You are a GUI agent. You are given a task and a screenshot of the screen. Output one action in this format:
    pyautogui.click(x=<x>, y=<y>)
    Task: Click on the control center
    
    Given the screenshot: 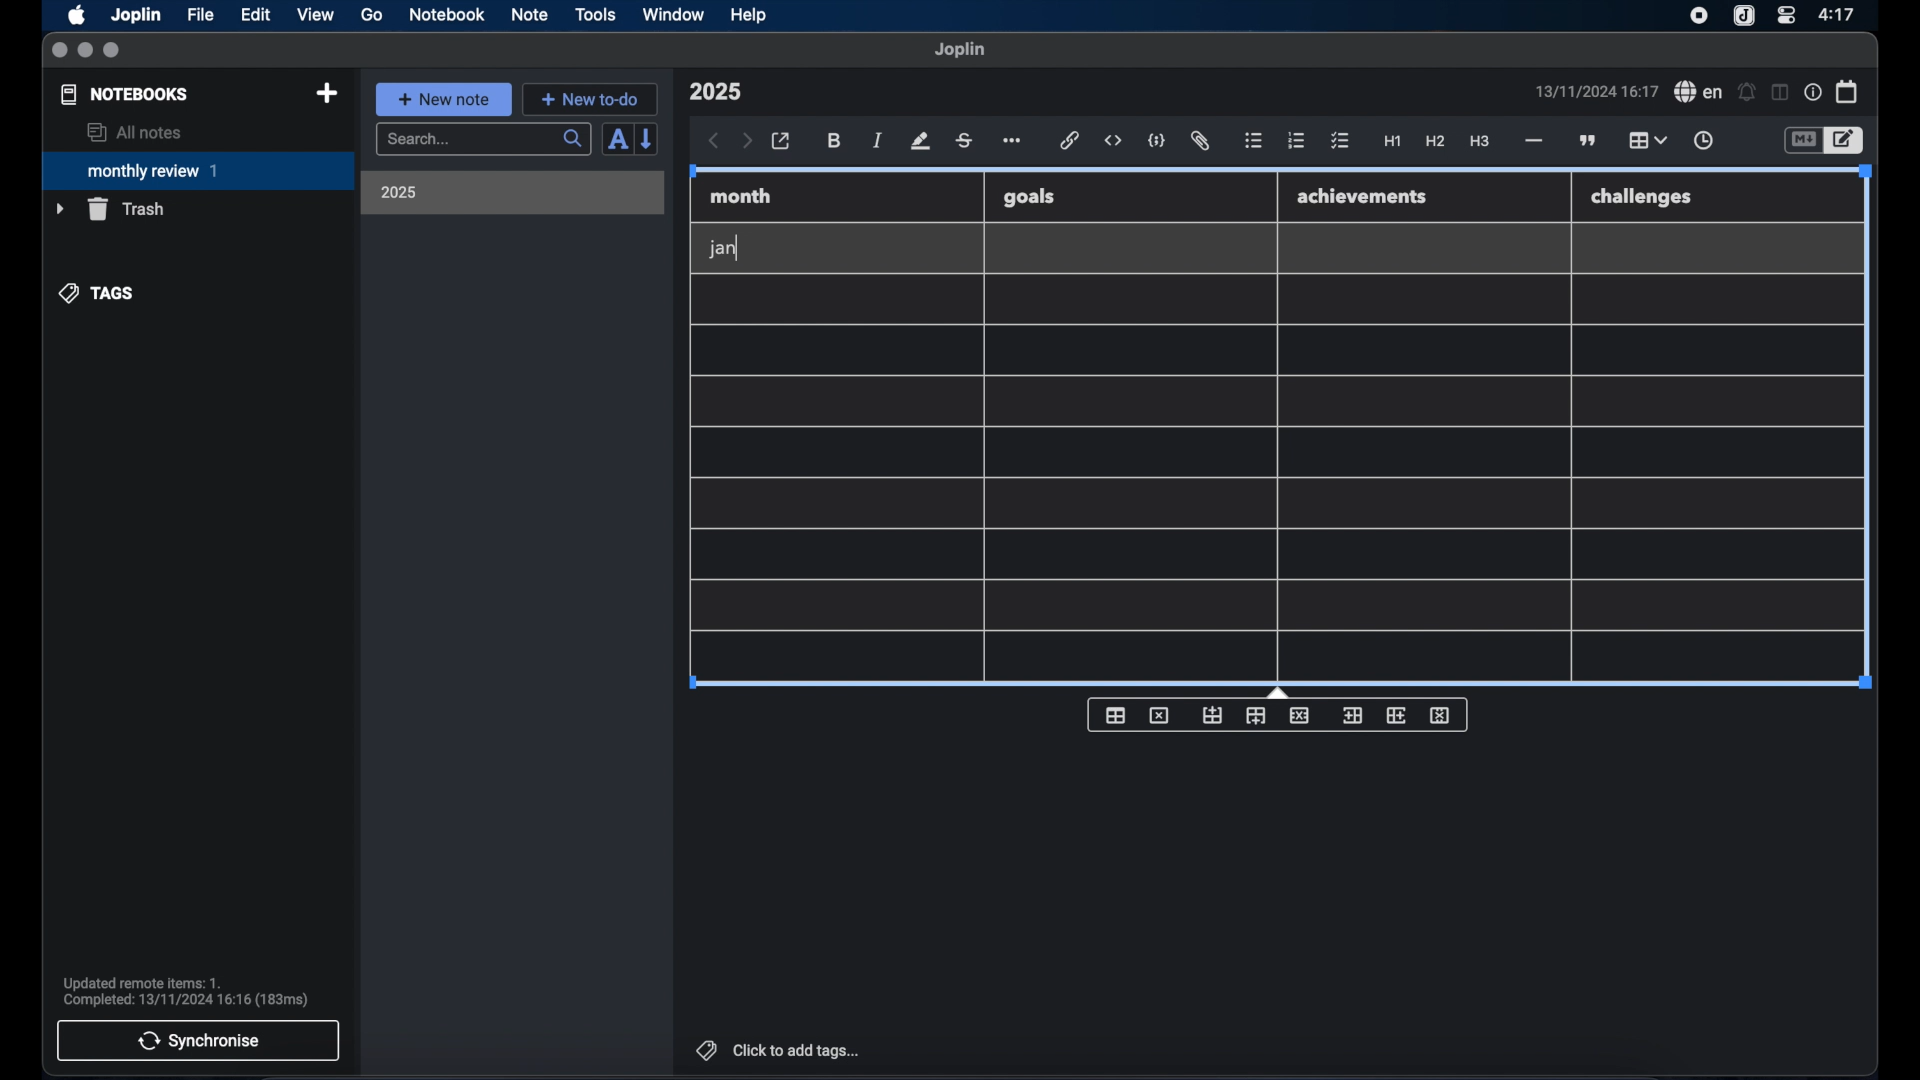 What is the action you would take?
    pyautogui.click(x=1785, y=14)
    